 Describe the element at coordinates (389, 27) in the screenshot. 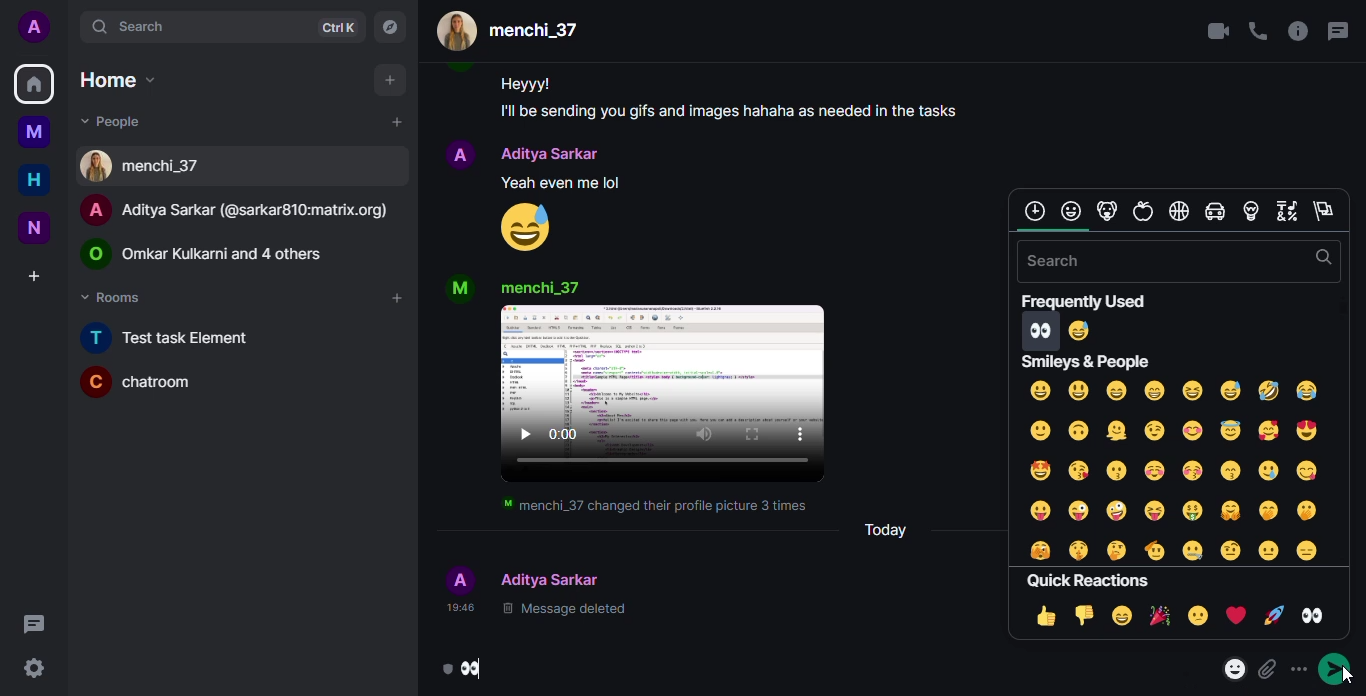

I see `navigator` at that location.